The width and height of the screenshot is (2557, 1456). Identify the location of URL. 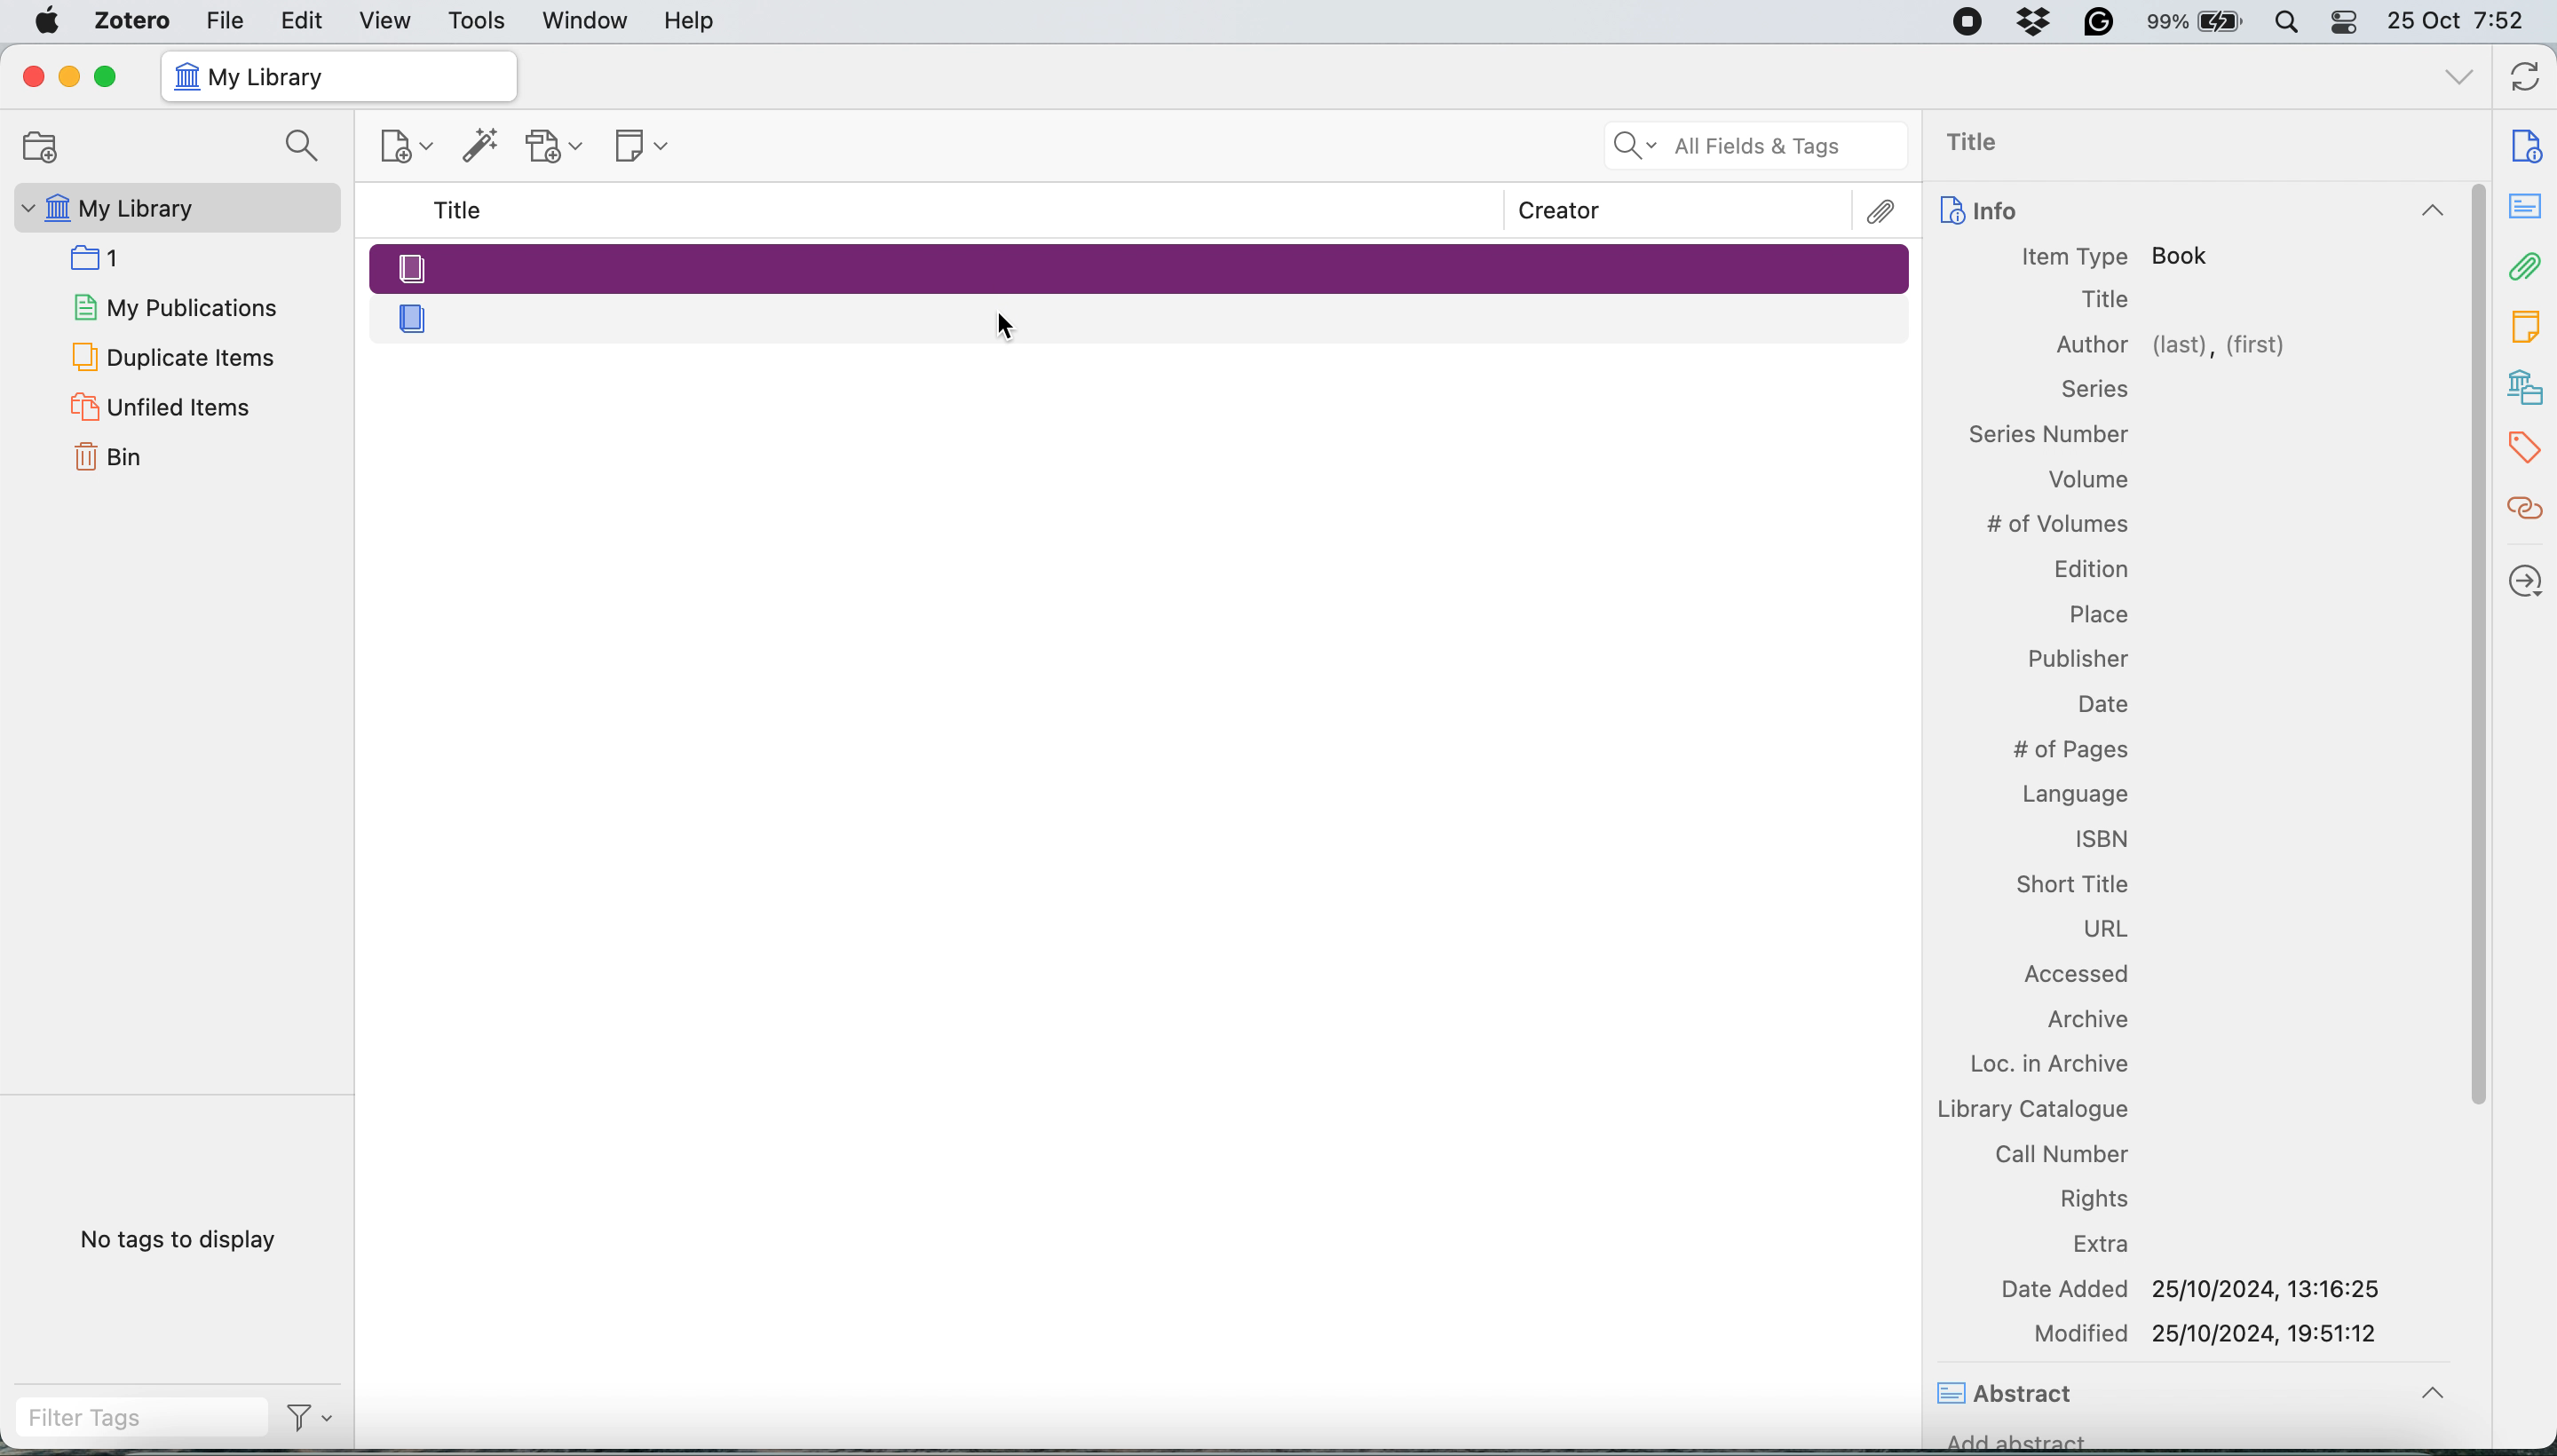
(2106, 930).